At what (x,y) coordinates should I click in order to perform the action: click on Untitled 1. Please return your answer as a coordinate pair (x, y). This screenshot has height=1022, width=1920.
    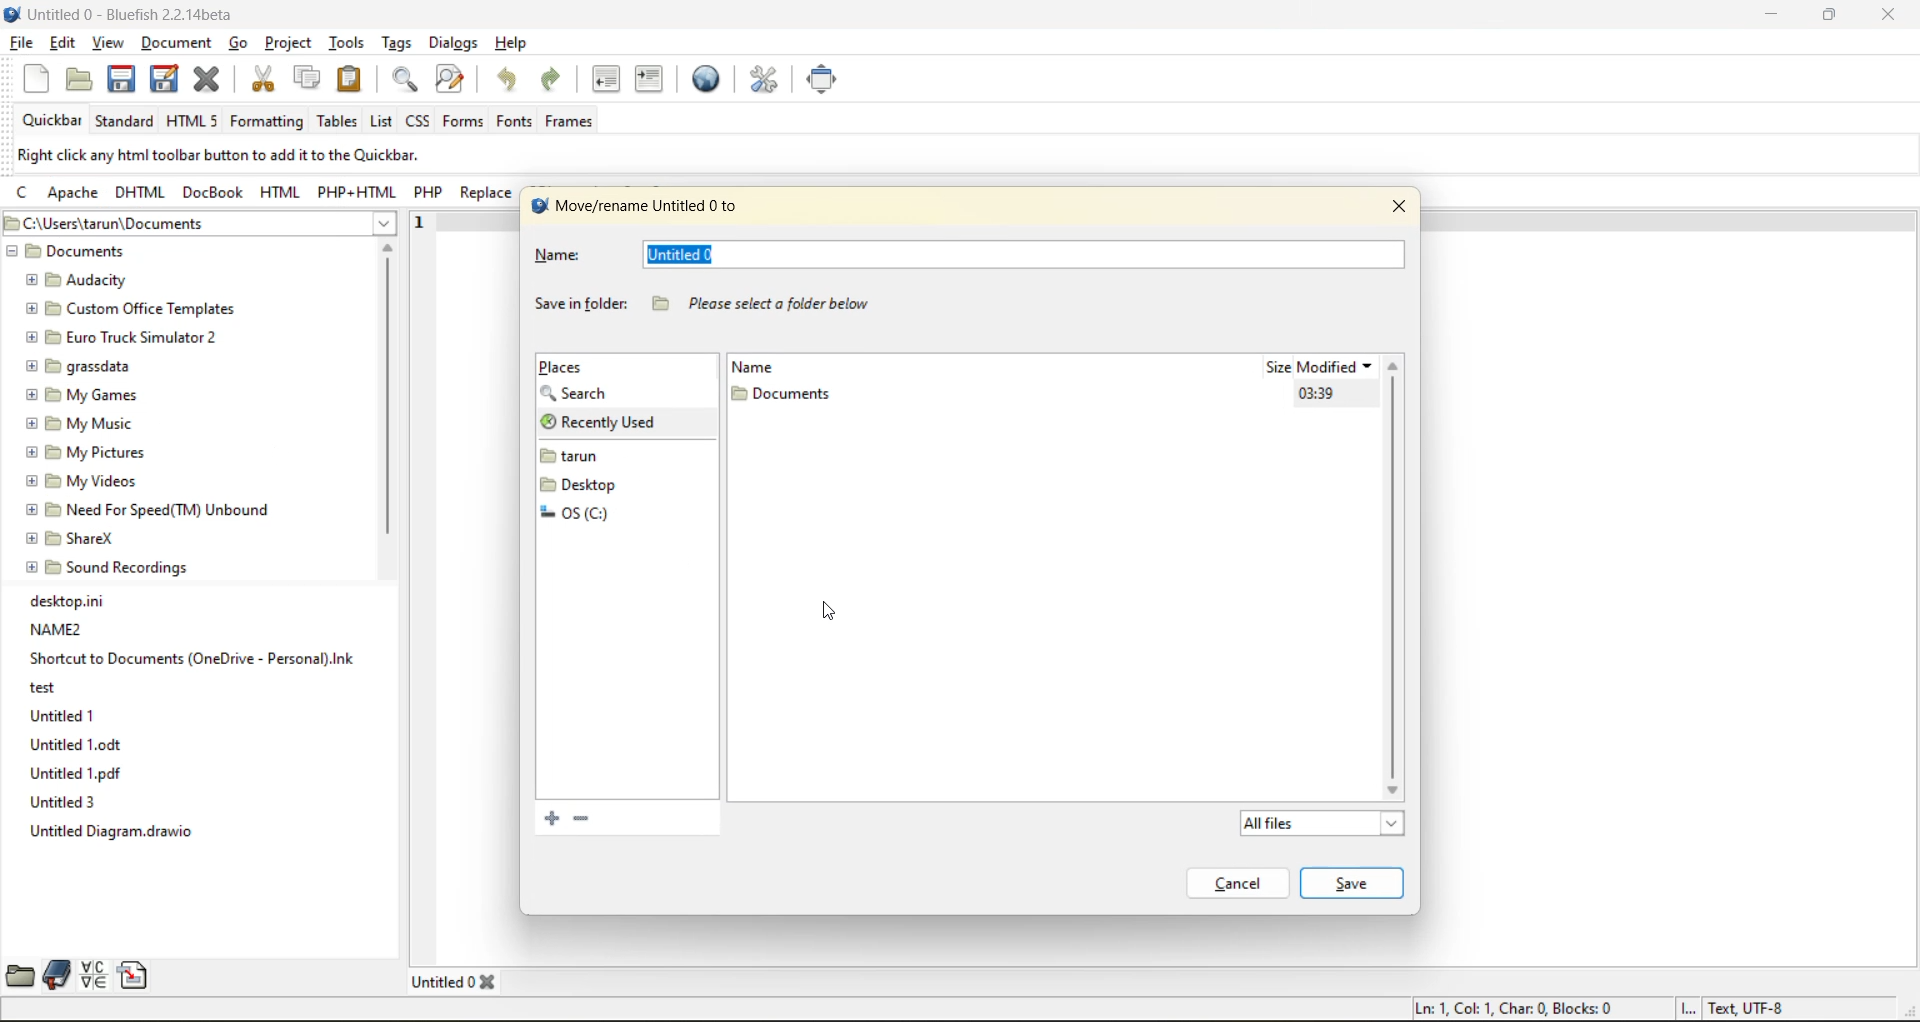
    Looking at the image, I should click on (65, 715).